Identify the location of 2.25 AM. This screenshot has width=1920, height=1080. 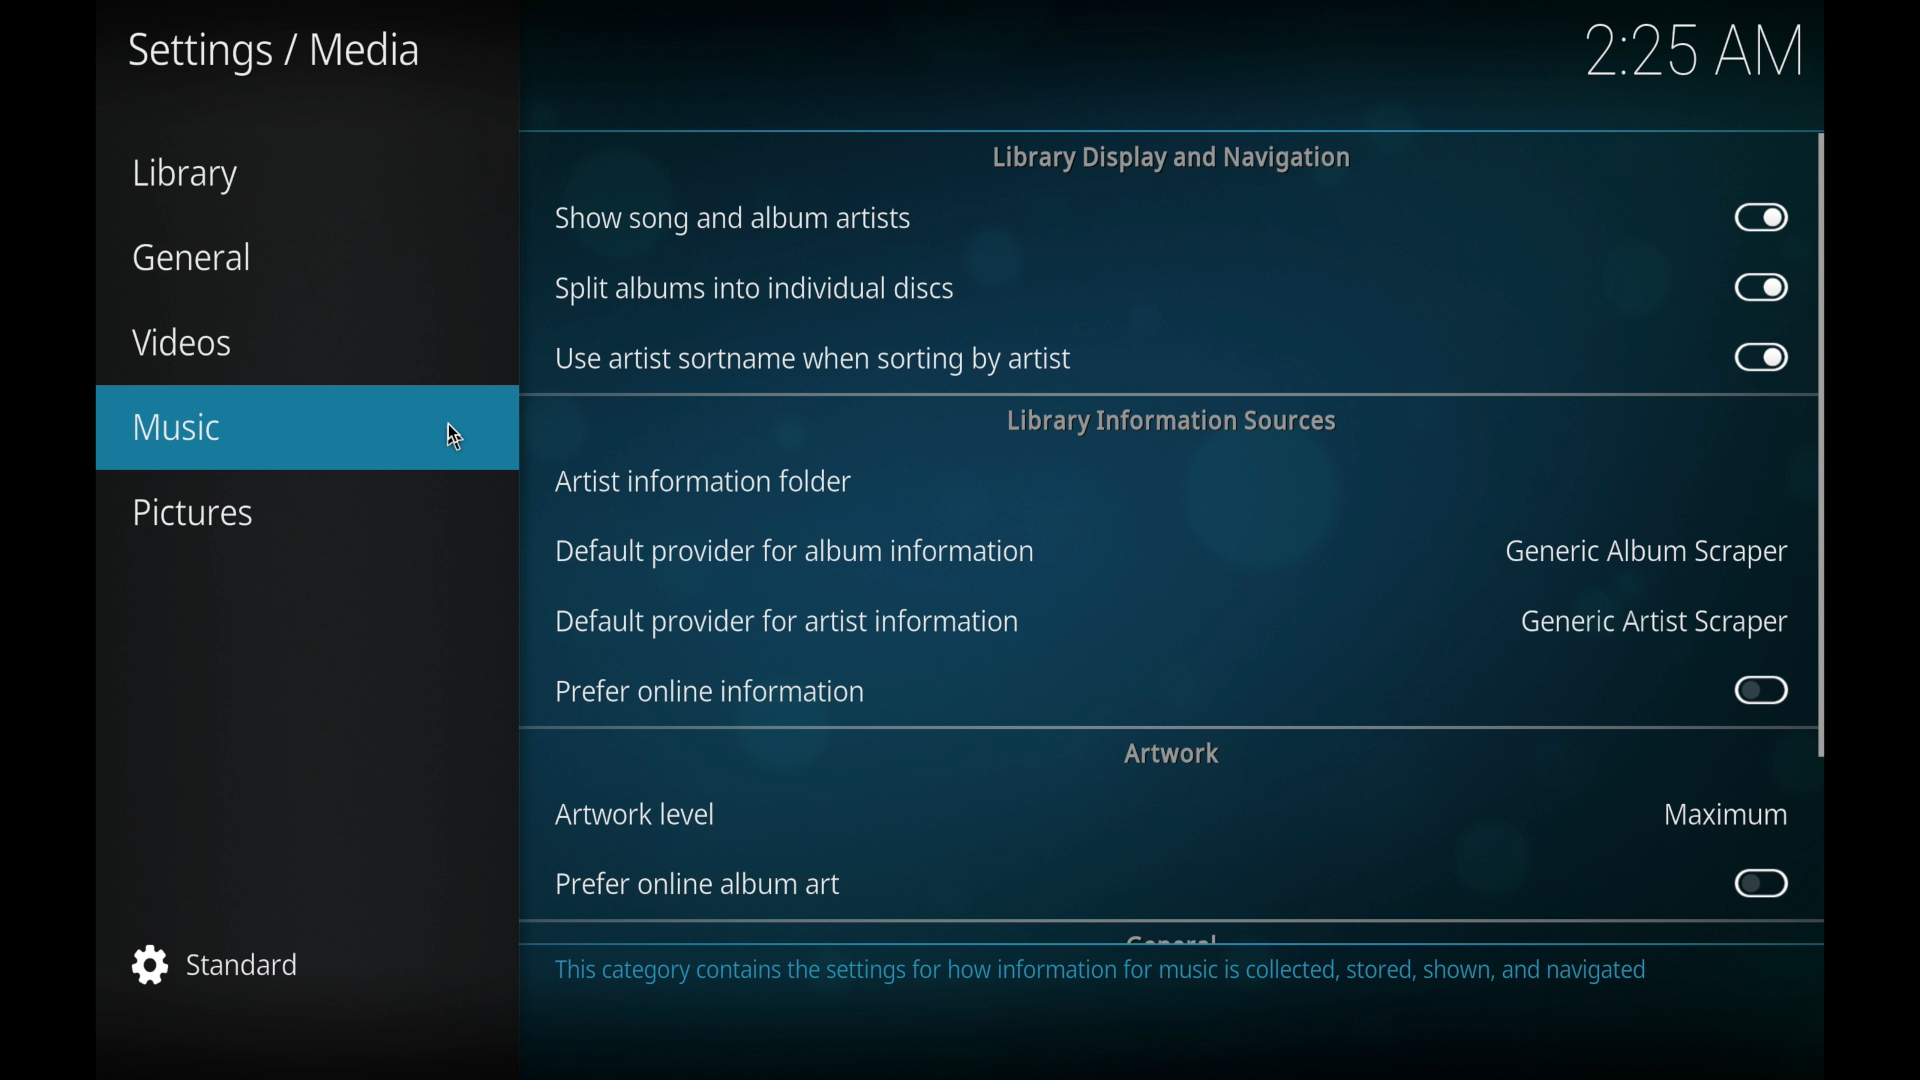
(1699, 56).